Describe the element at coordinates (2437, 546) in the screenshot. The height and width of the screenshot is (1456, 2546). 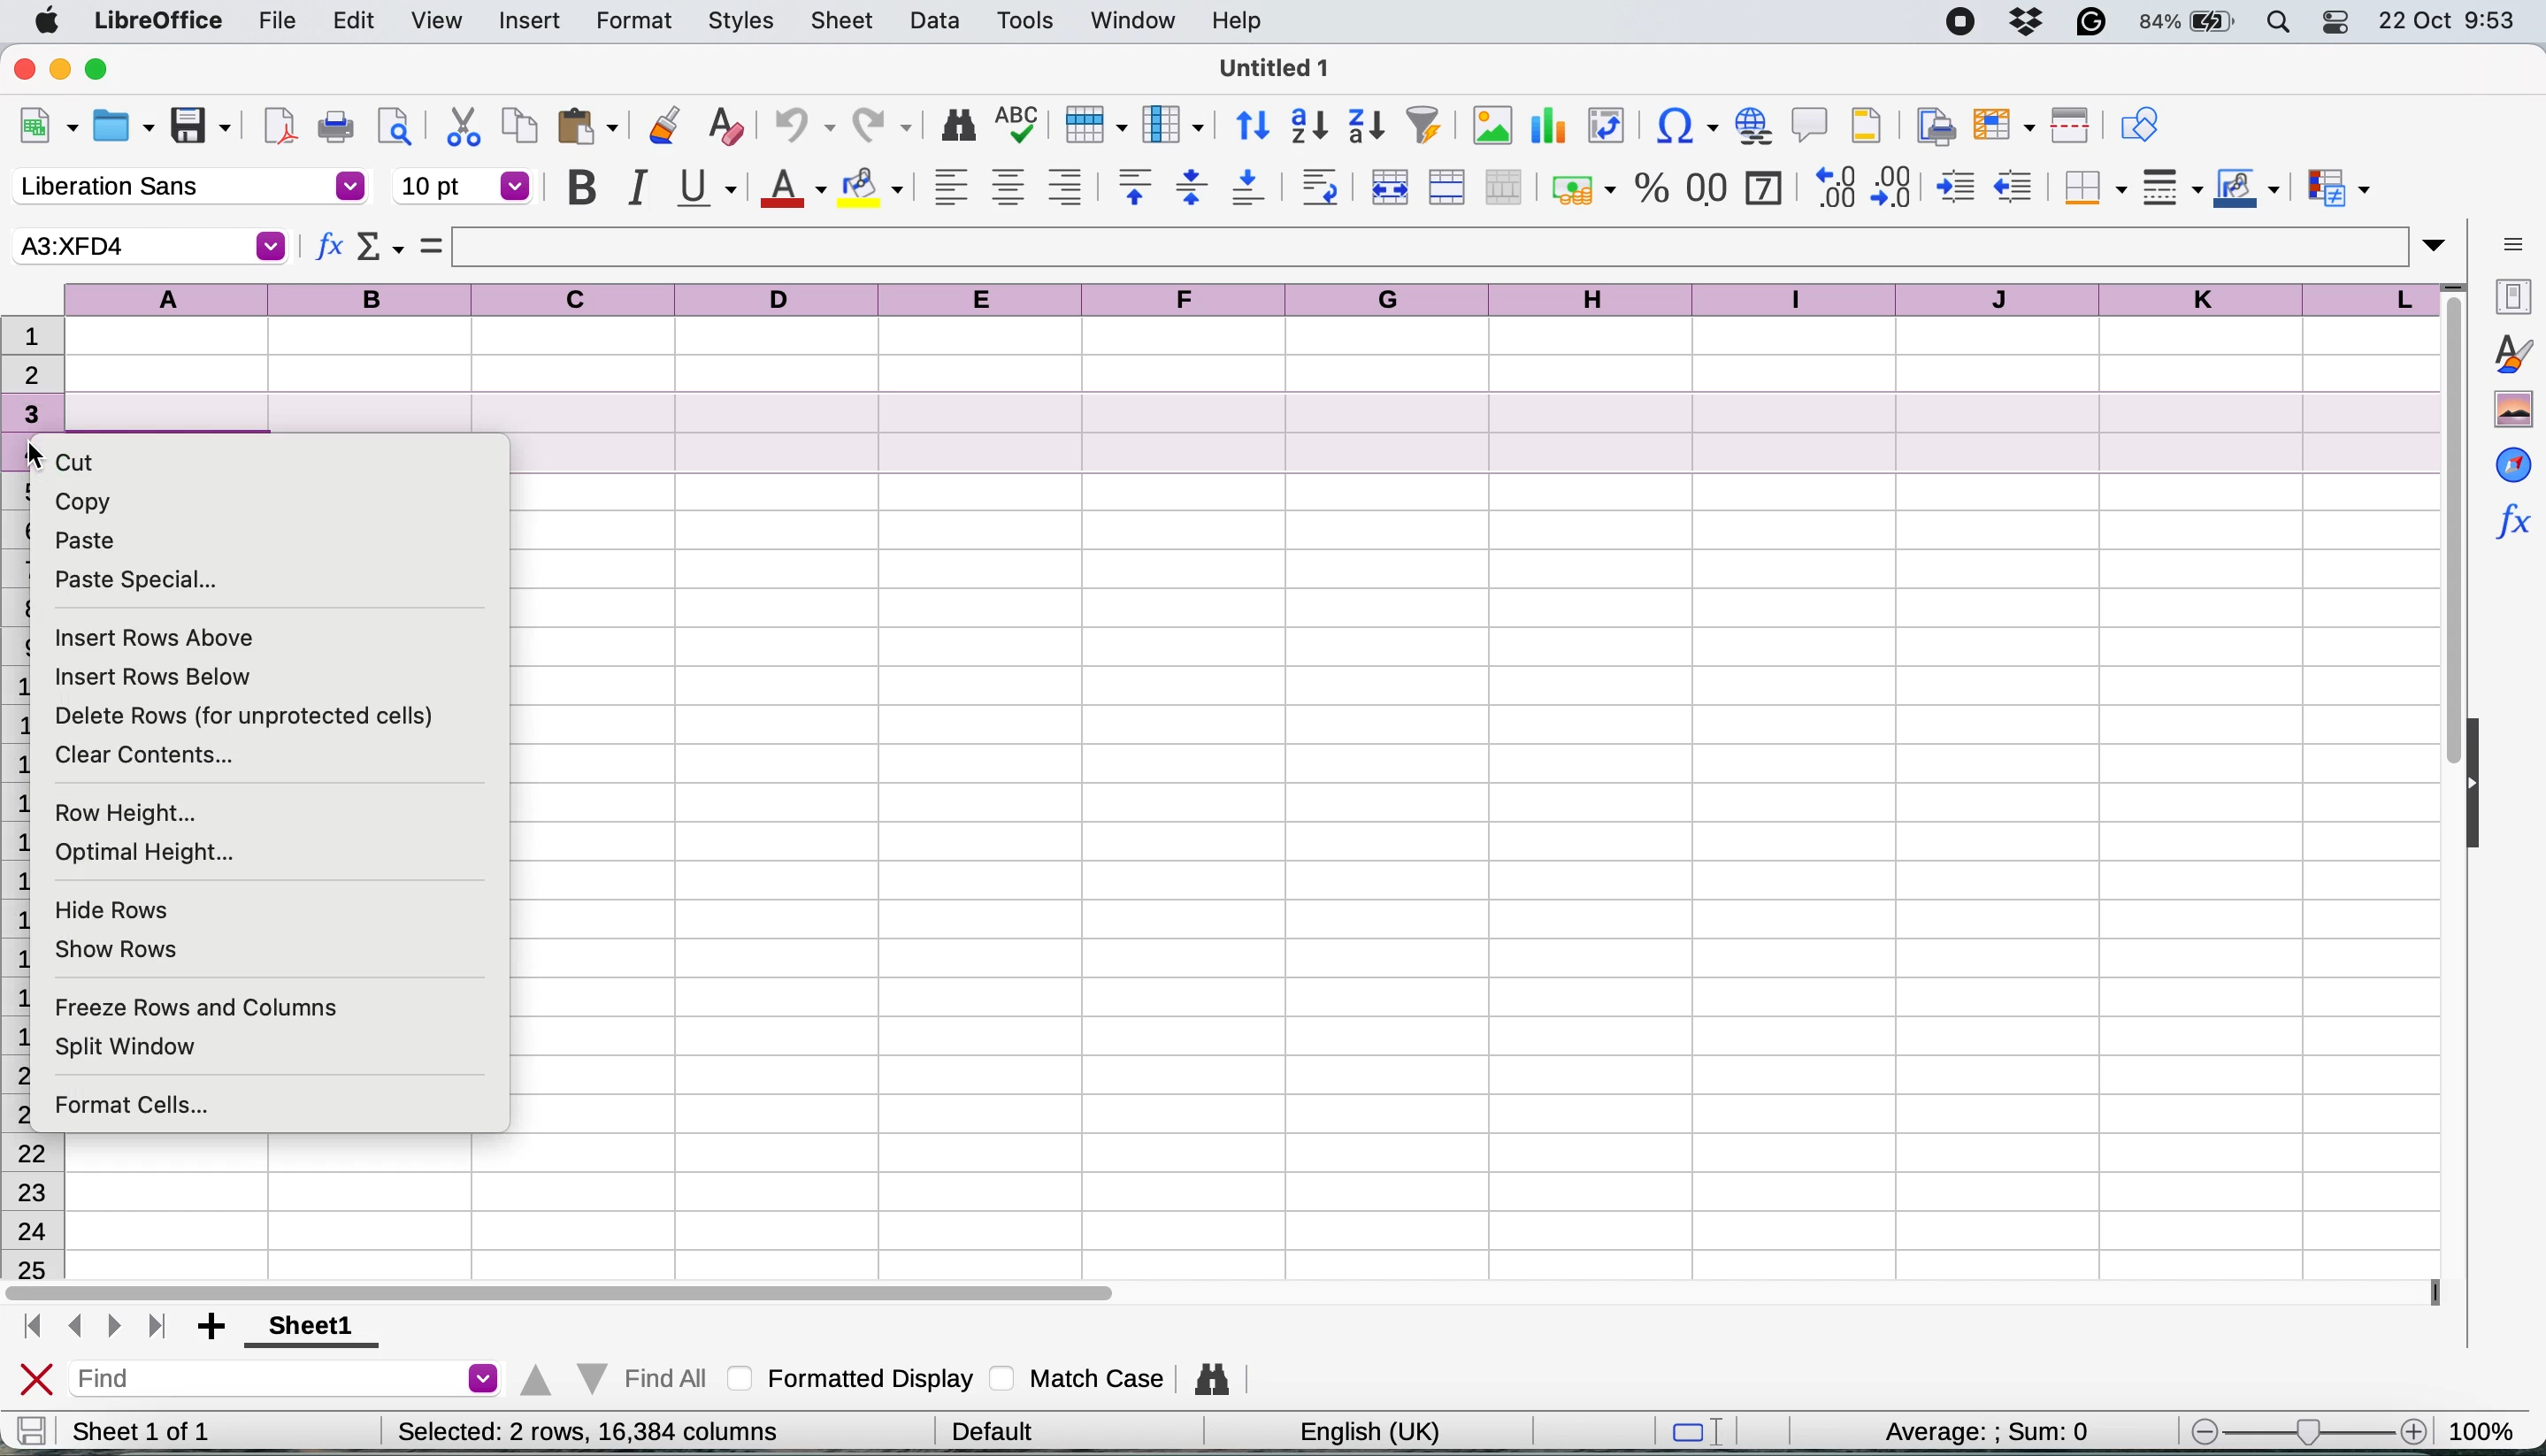
I see `vertical scroll bar` at that location.